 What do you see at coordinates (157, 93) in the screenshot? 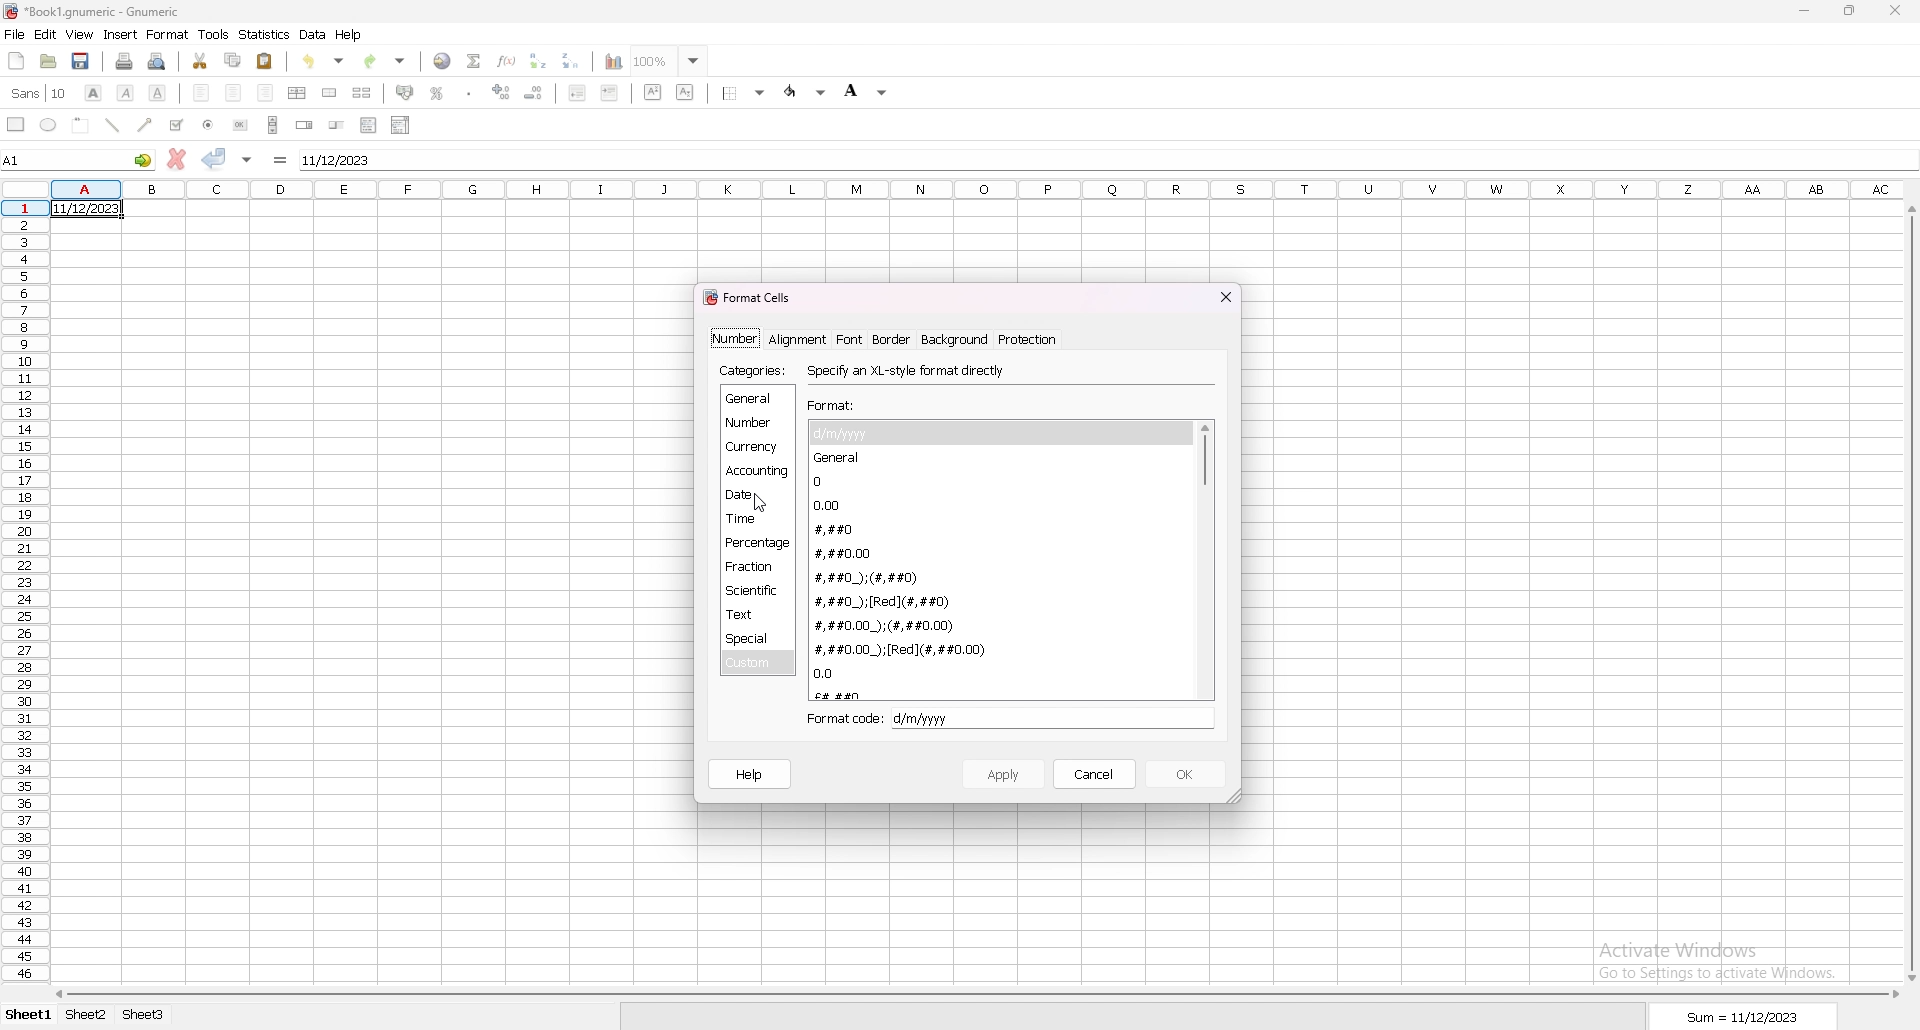
I see `underline` at bounding box center [157, 93].